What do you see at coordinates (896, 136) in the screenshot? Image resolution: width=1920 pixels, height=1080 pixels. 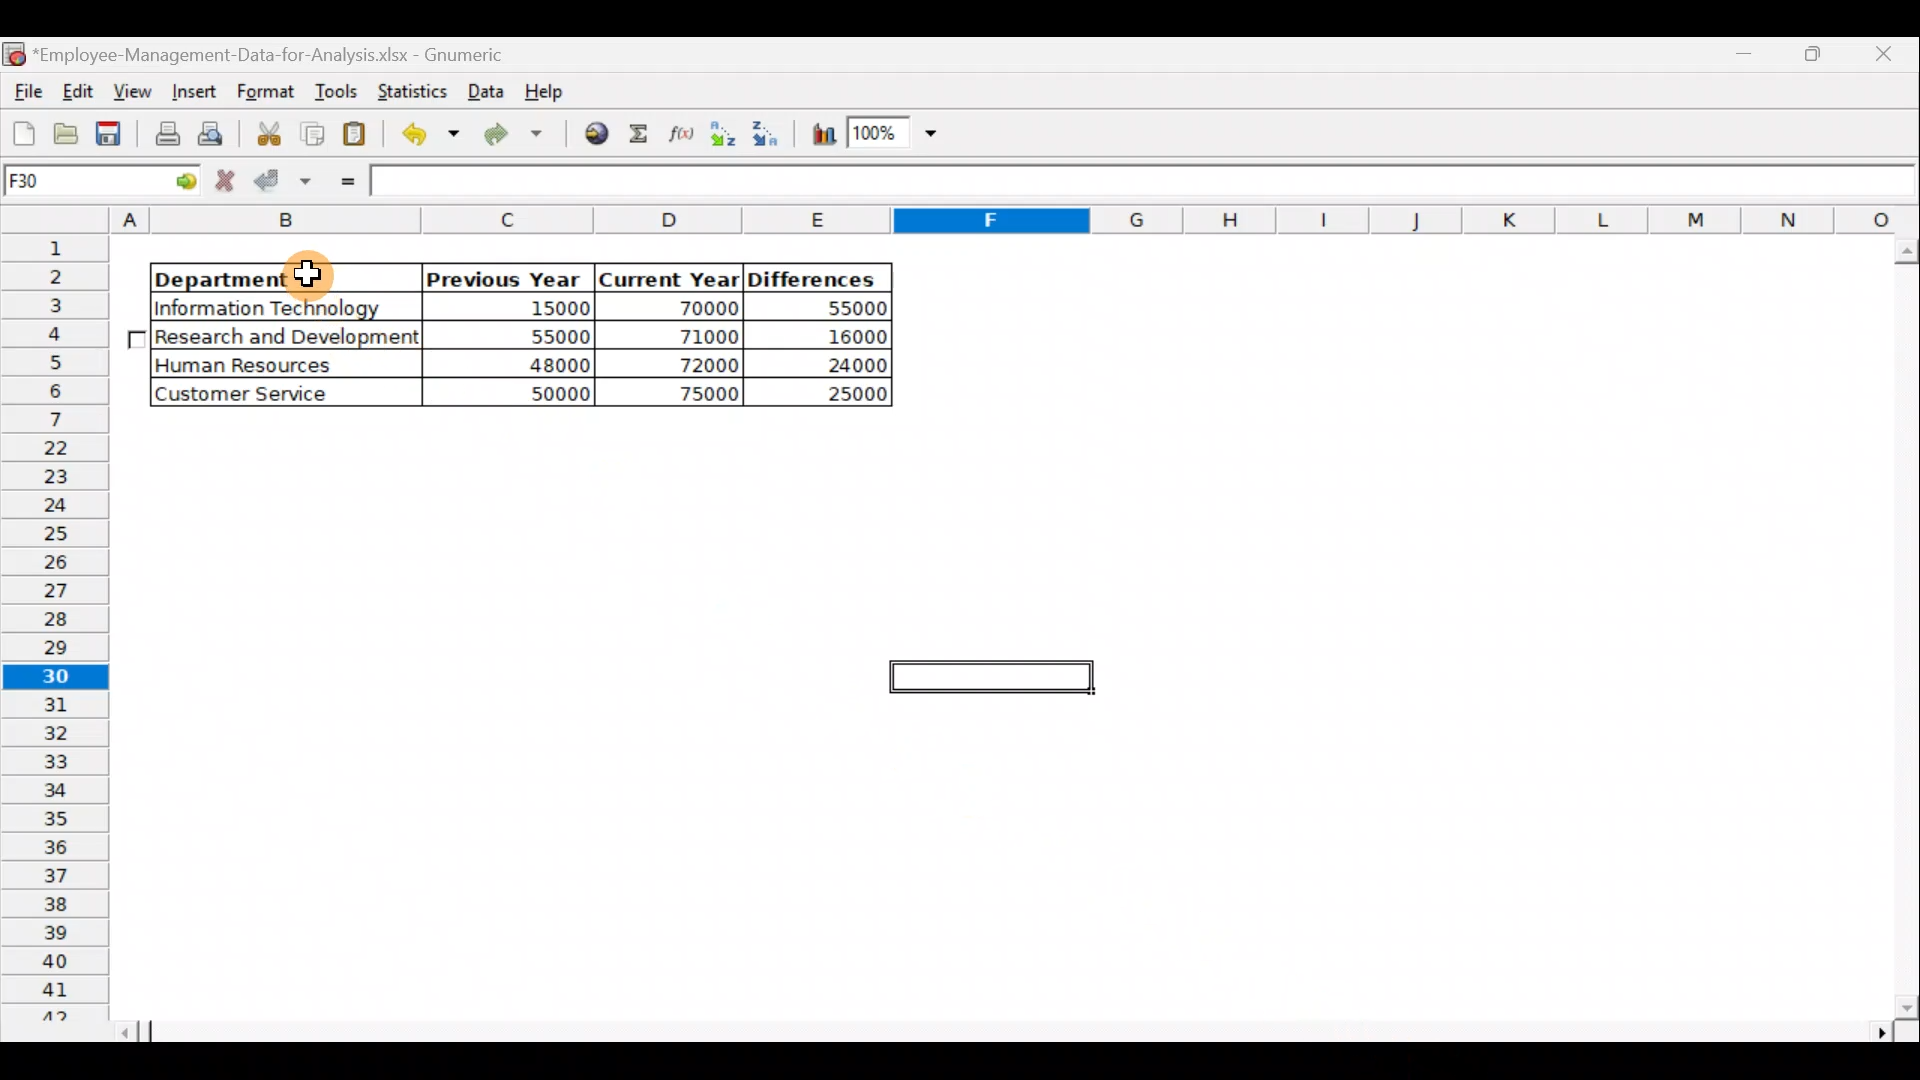 I see `Zoom` at bounding box center [896, 136].